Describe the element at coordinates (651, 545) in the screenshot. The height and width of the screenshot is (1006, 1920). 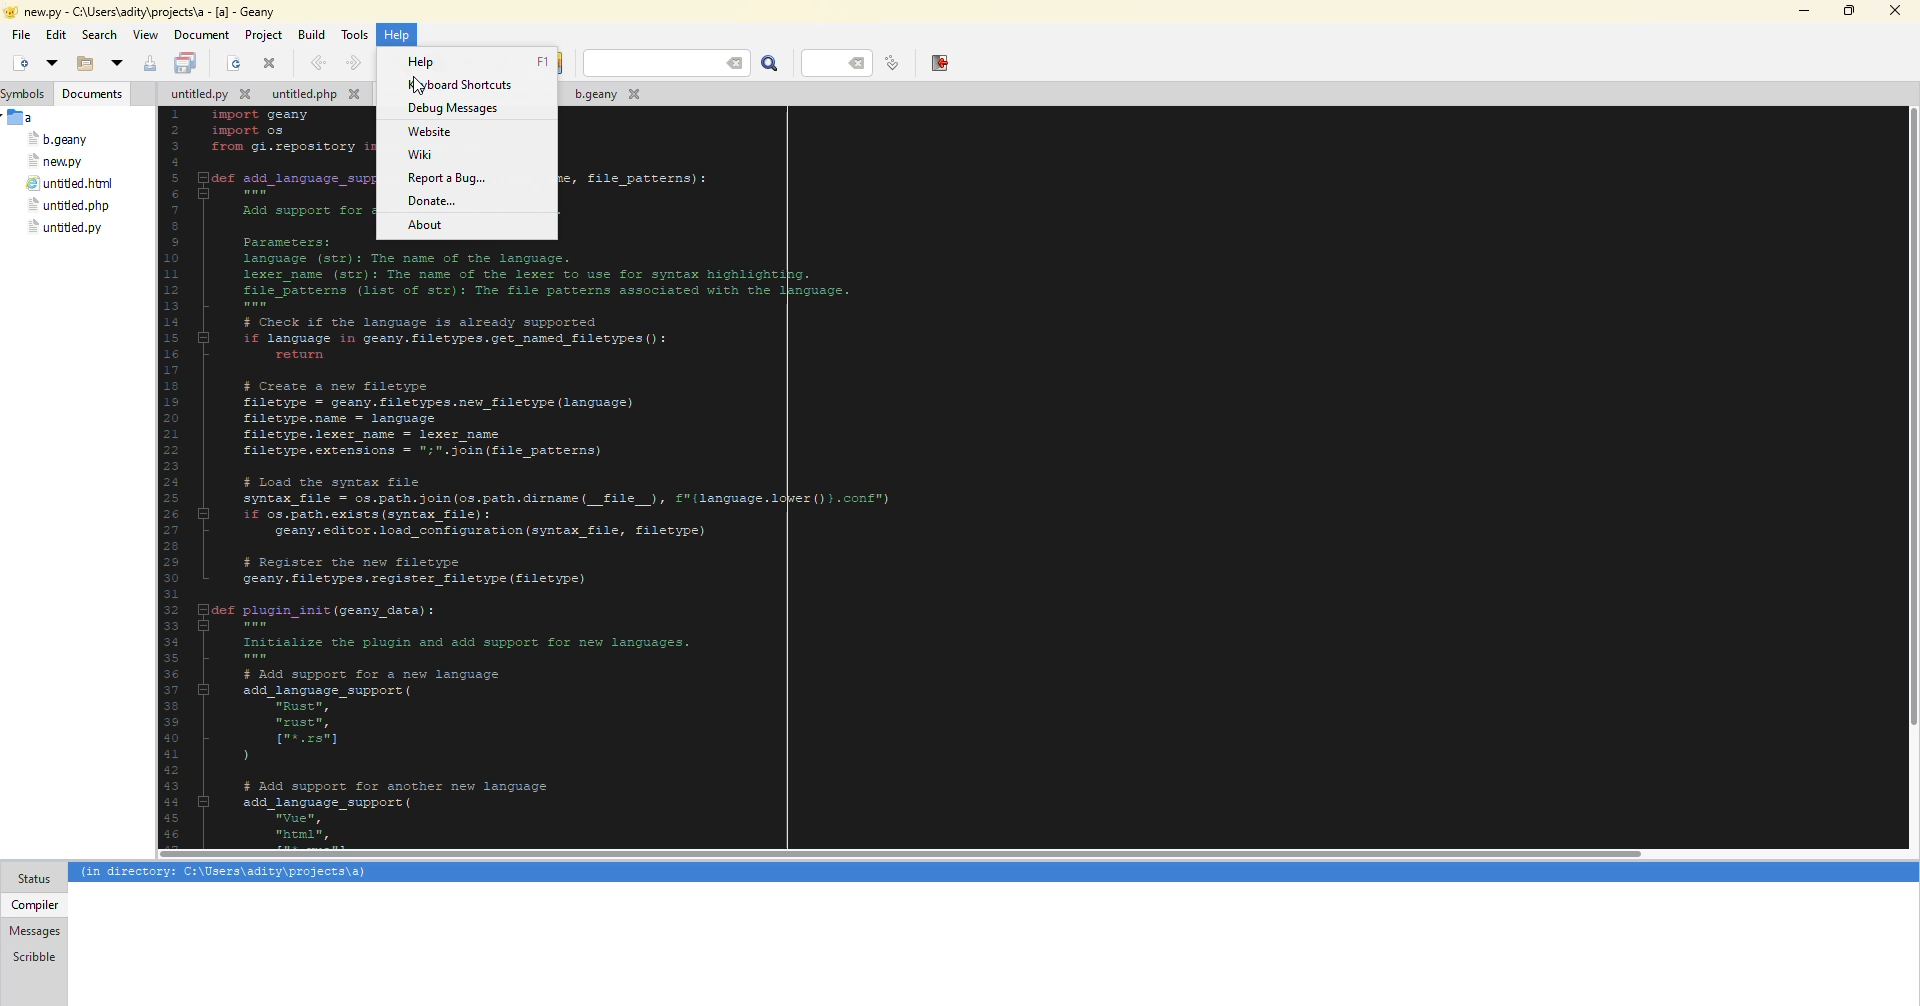
I see `code` at that location.